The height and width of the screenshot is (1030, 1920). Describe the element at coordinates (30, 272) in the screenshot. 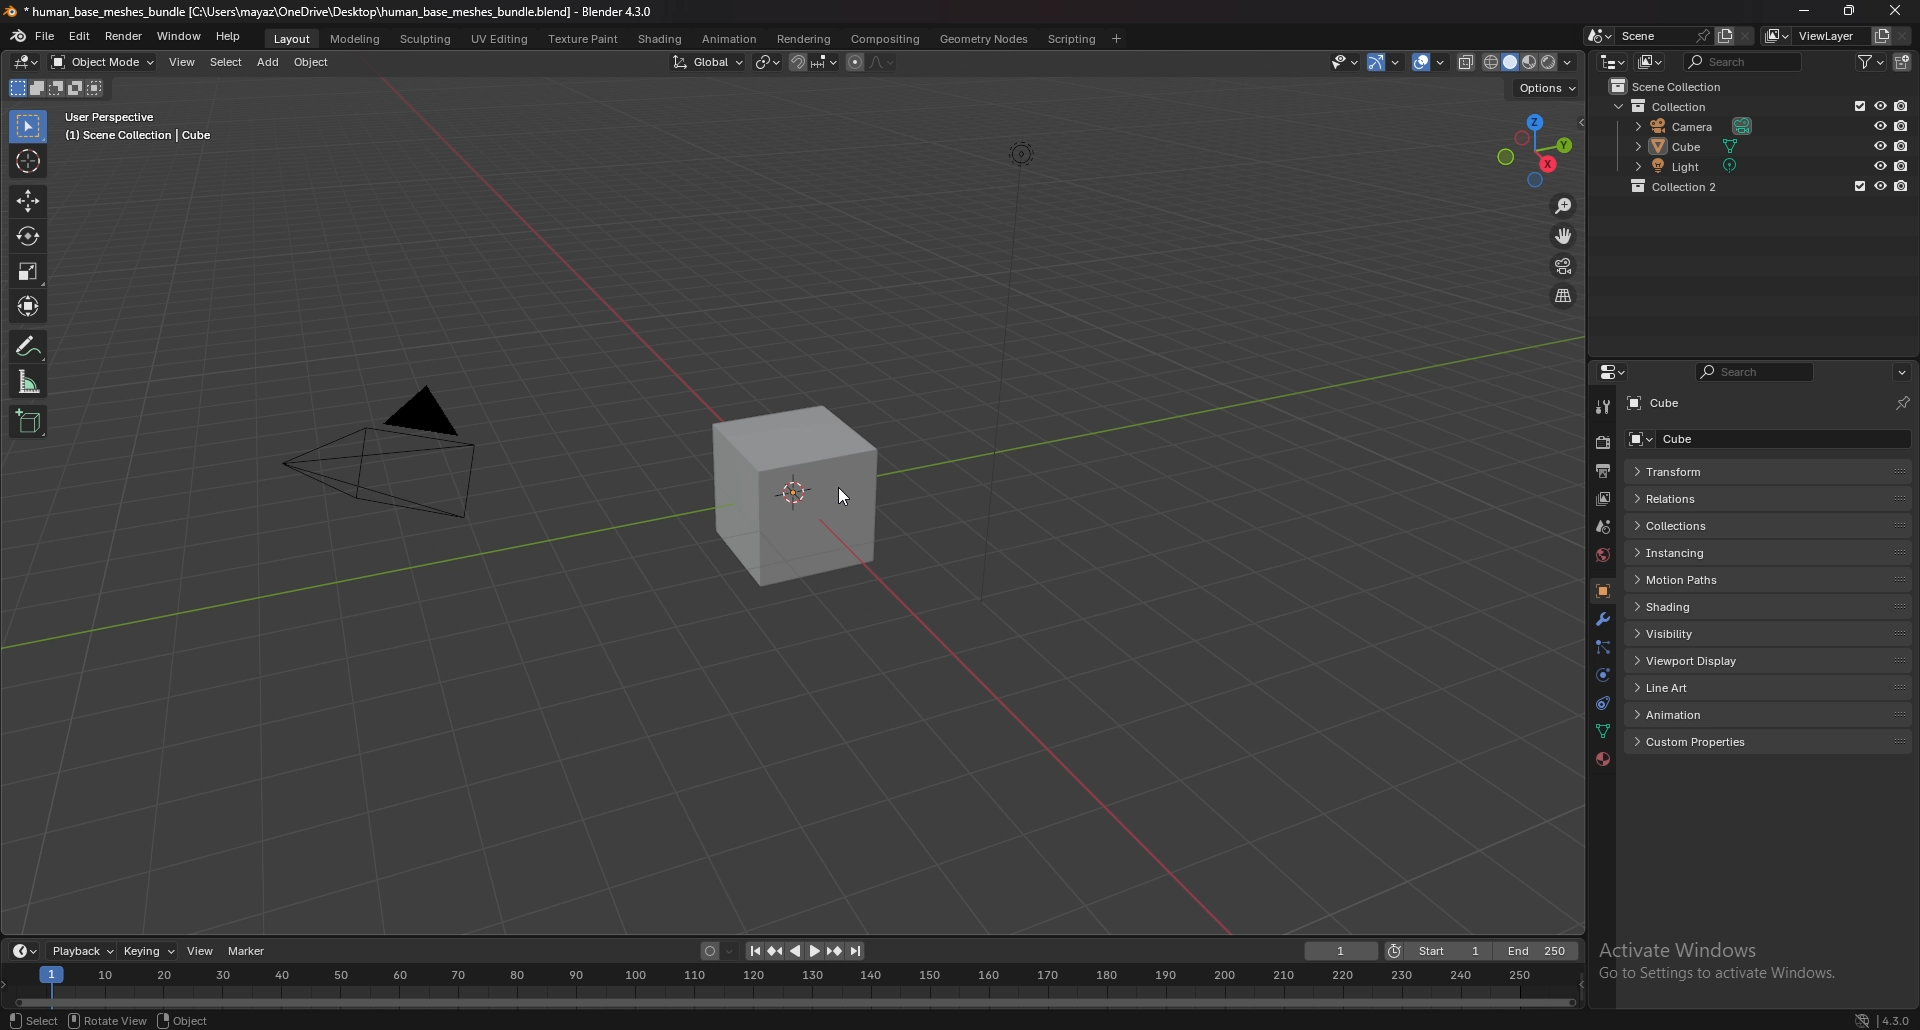

I see `scale` at that location.